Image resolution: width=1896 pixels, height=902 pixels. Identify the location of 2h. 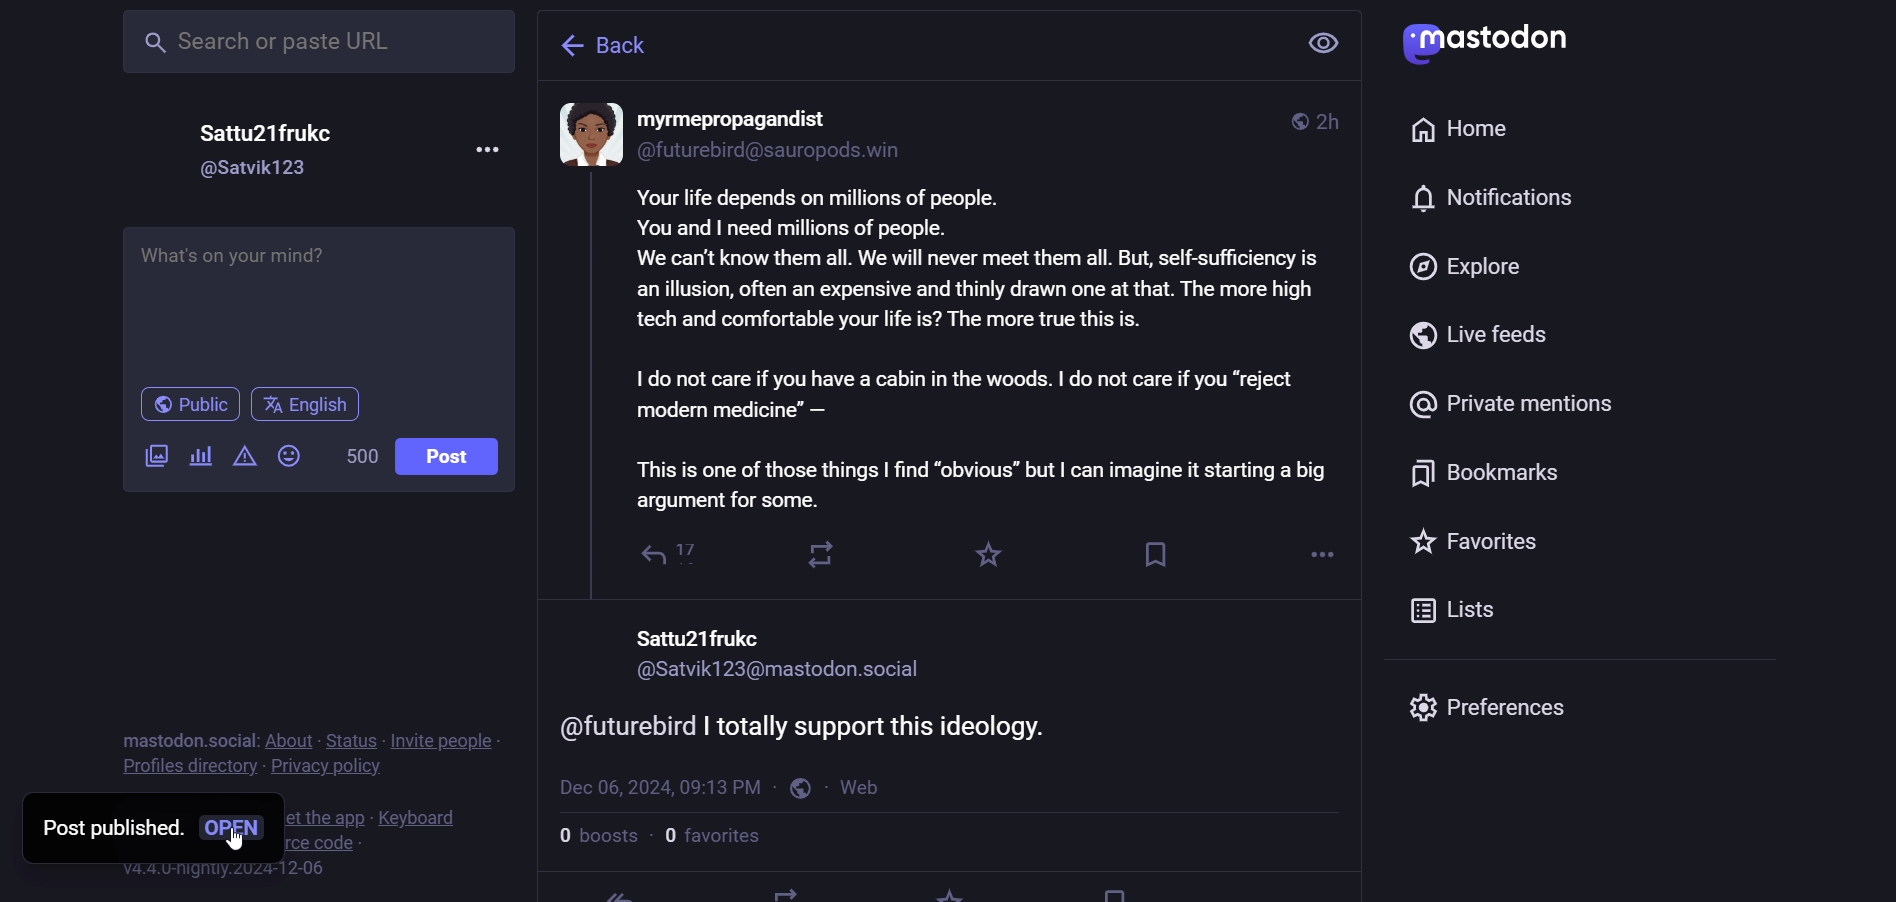
(1317, 124).